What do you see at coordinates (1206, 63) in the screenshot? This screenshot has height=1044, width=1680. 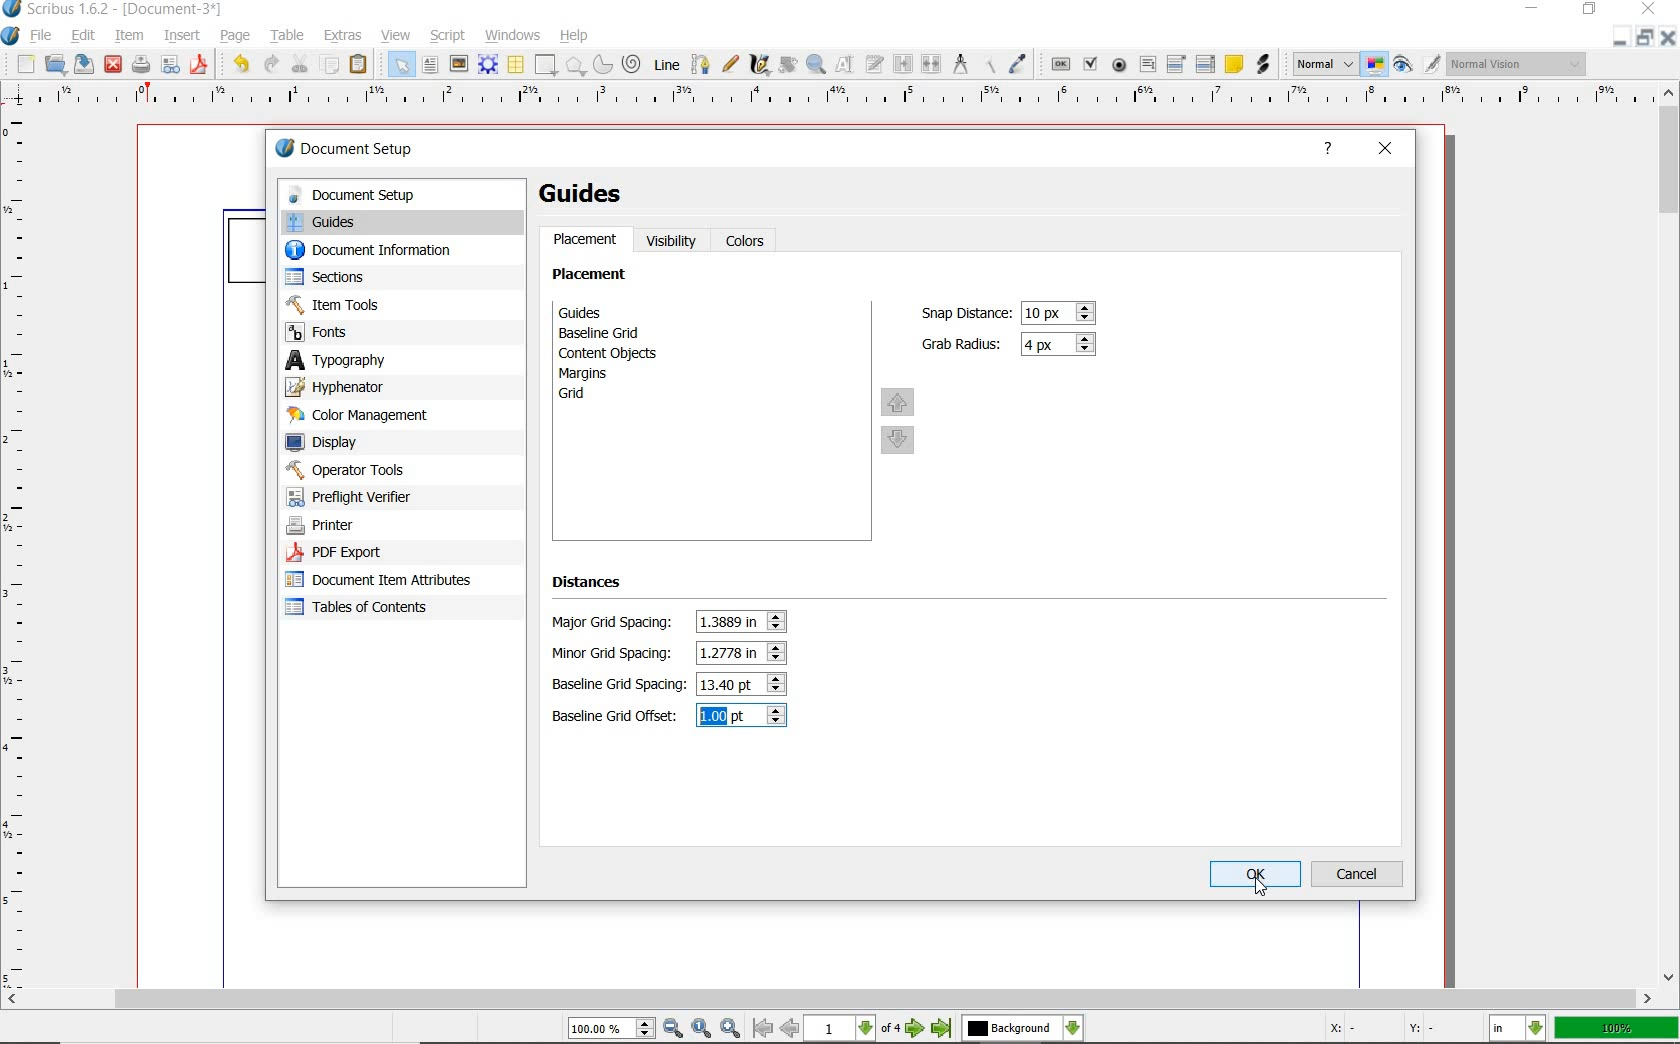 I see `pdf list box` at bounding box center [1206, 63].